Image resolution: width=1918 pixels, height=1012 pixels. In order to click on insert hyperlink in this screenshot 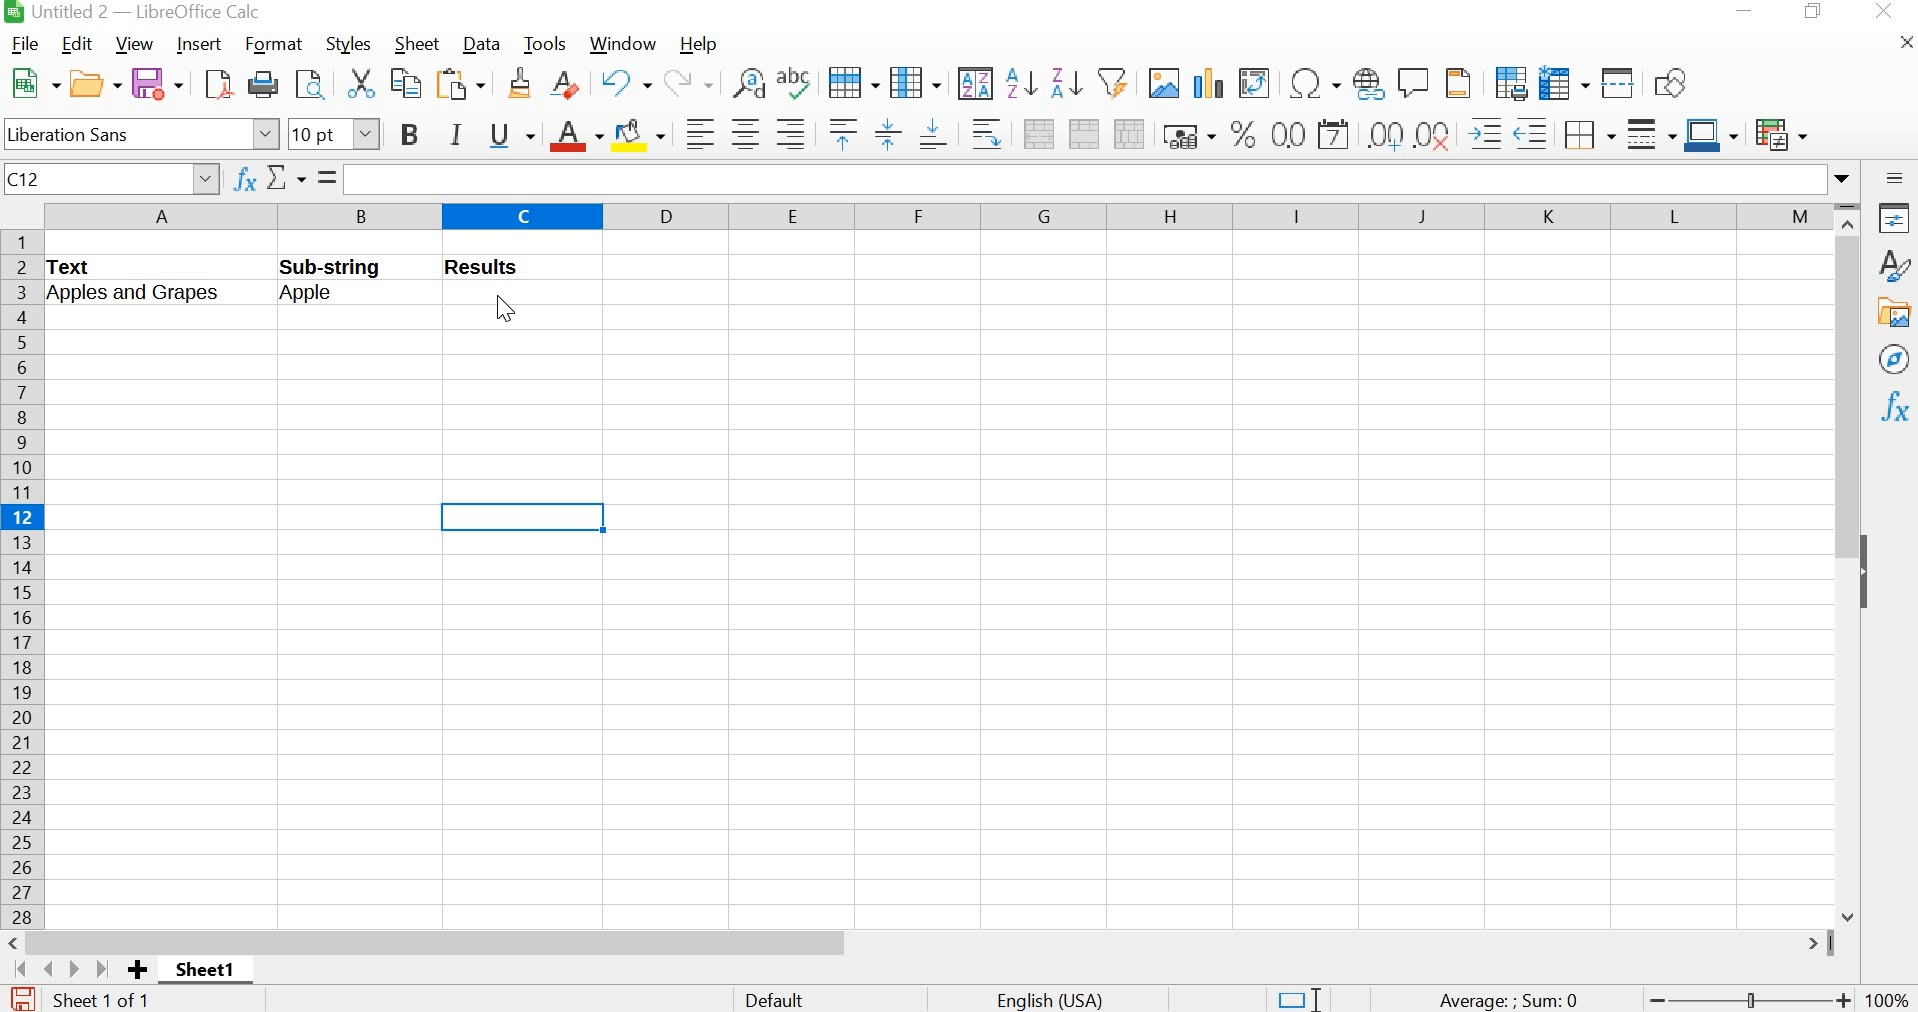, I will do `click(1366, 83)`.